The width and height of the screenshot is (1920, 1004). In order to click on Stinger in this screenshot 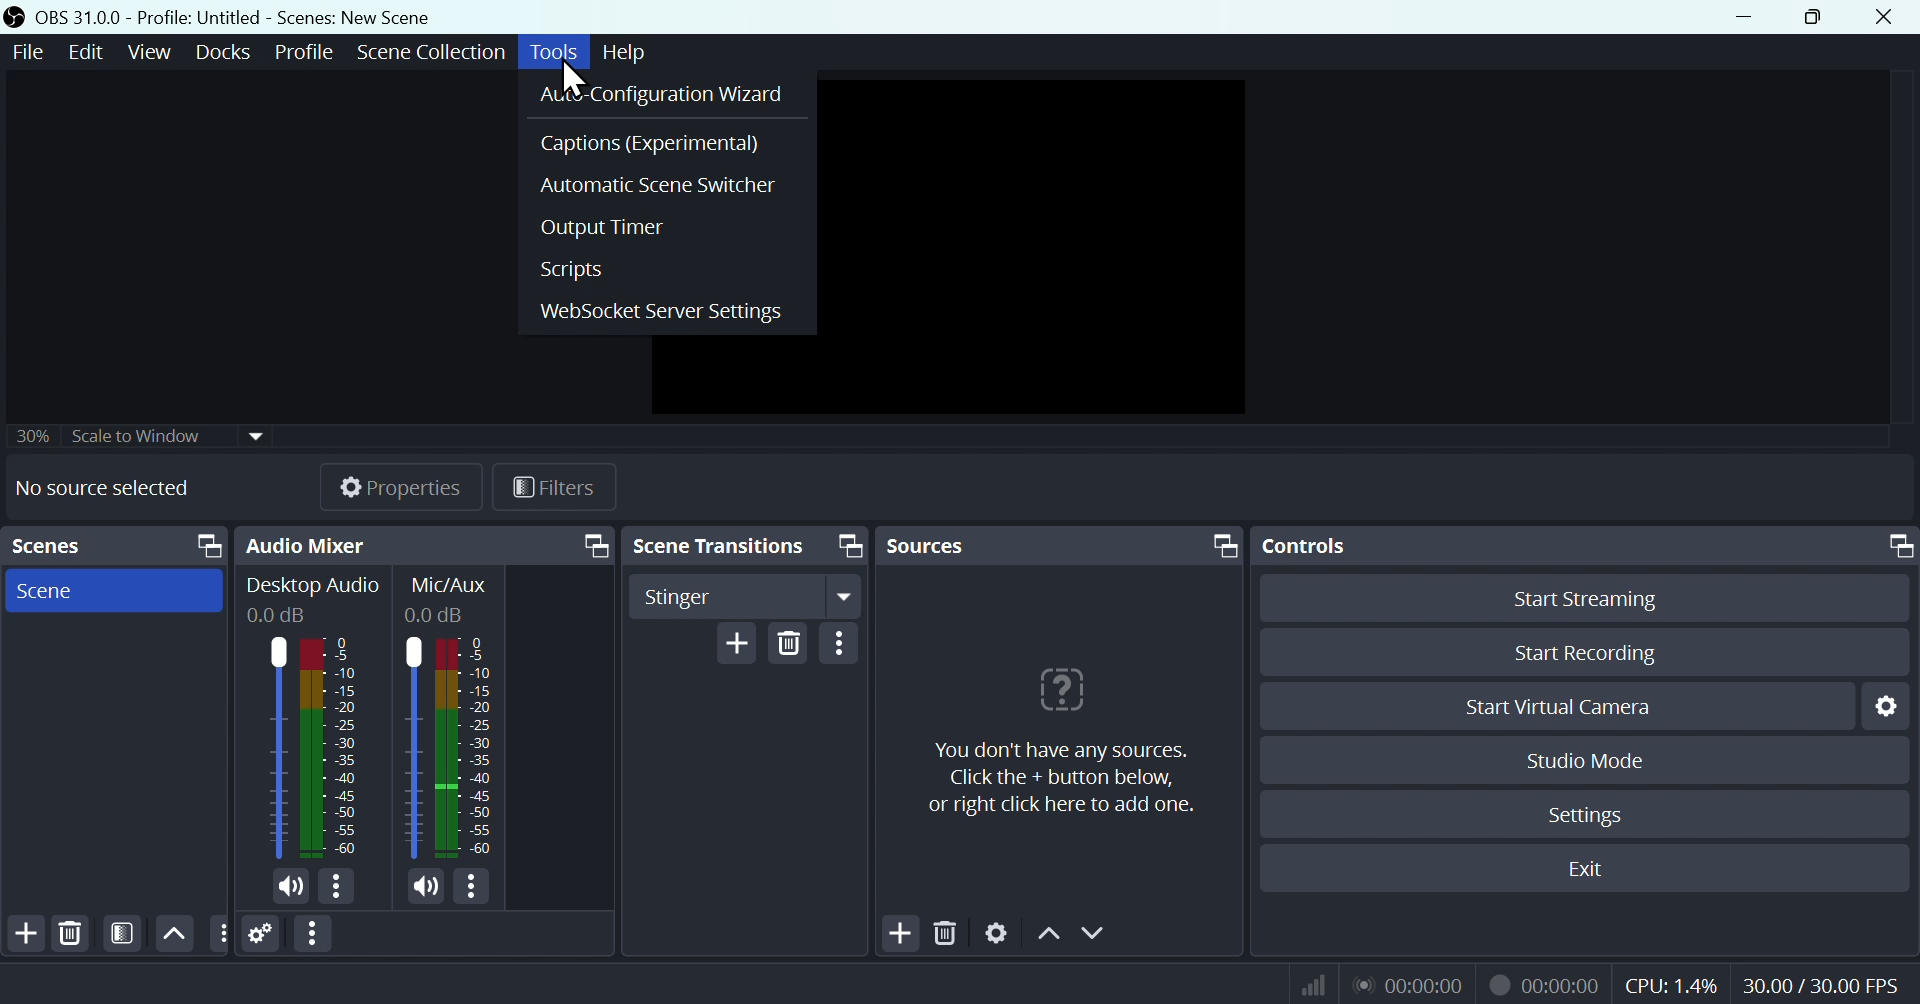, I will do `click(749, 595)`.